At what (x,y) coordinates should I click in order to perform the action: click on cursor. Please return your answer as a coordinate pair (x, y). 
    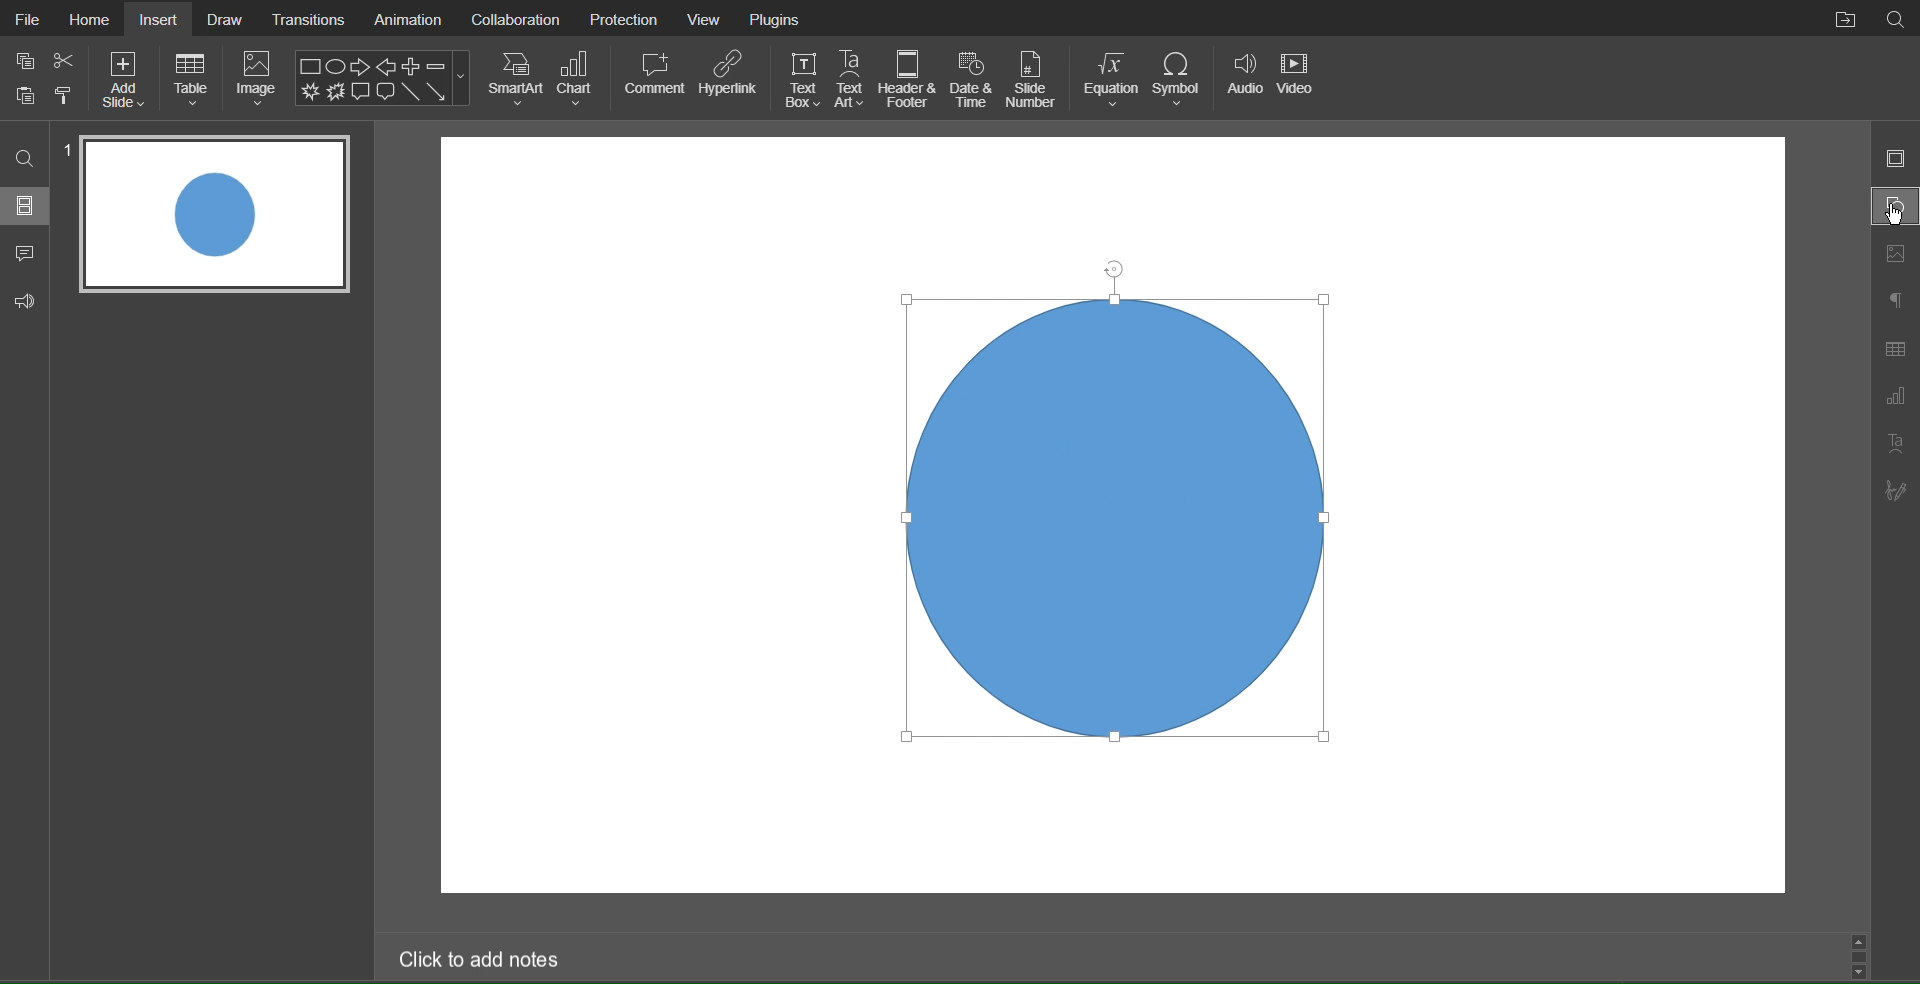
    Looking at the image, I should click on (1899, 217).